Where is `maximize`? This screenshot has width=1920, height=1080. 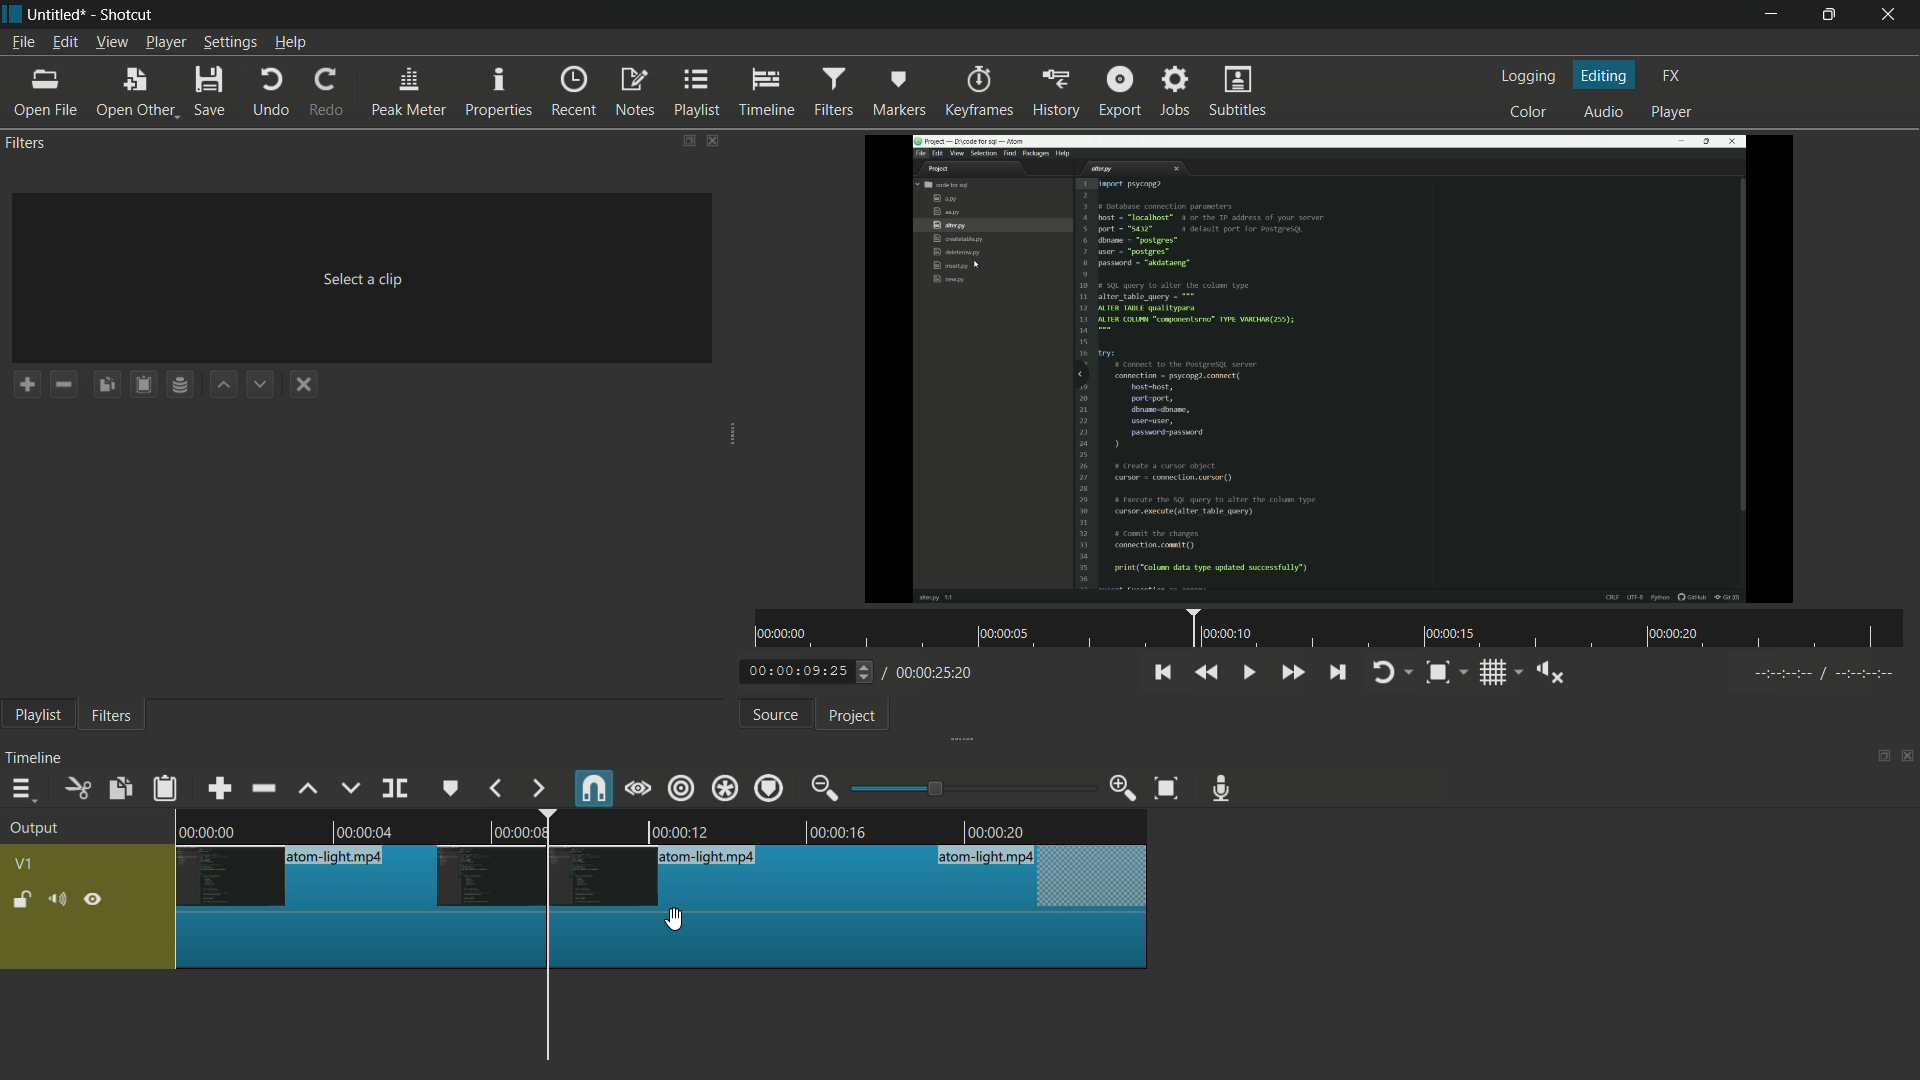 maximize is located at coordinates (1833, 15).